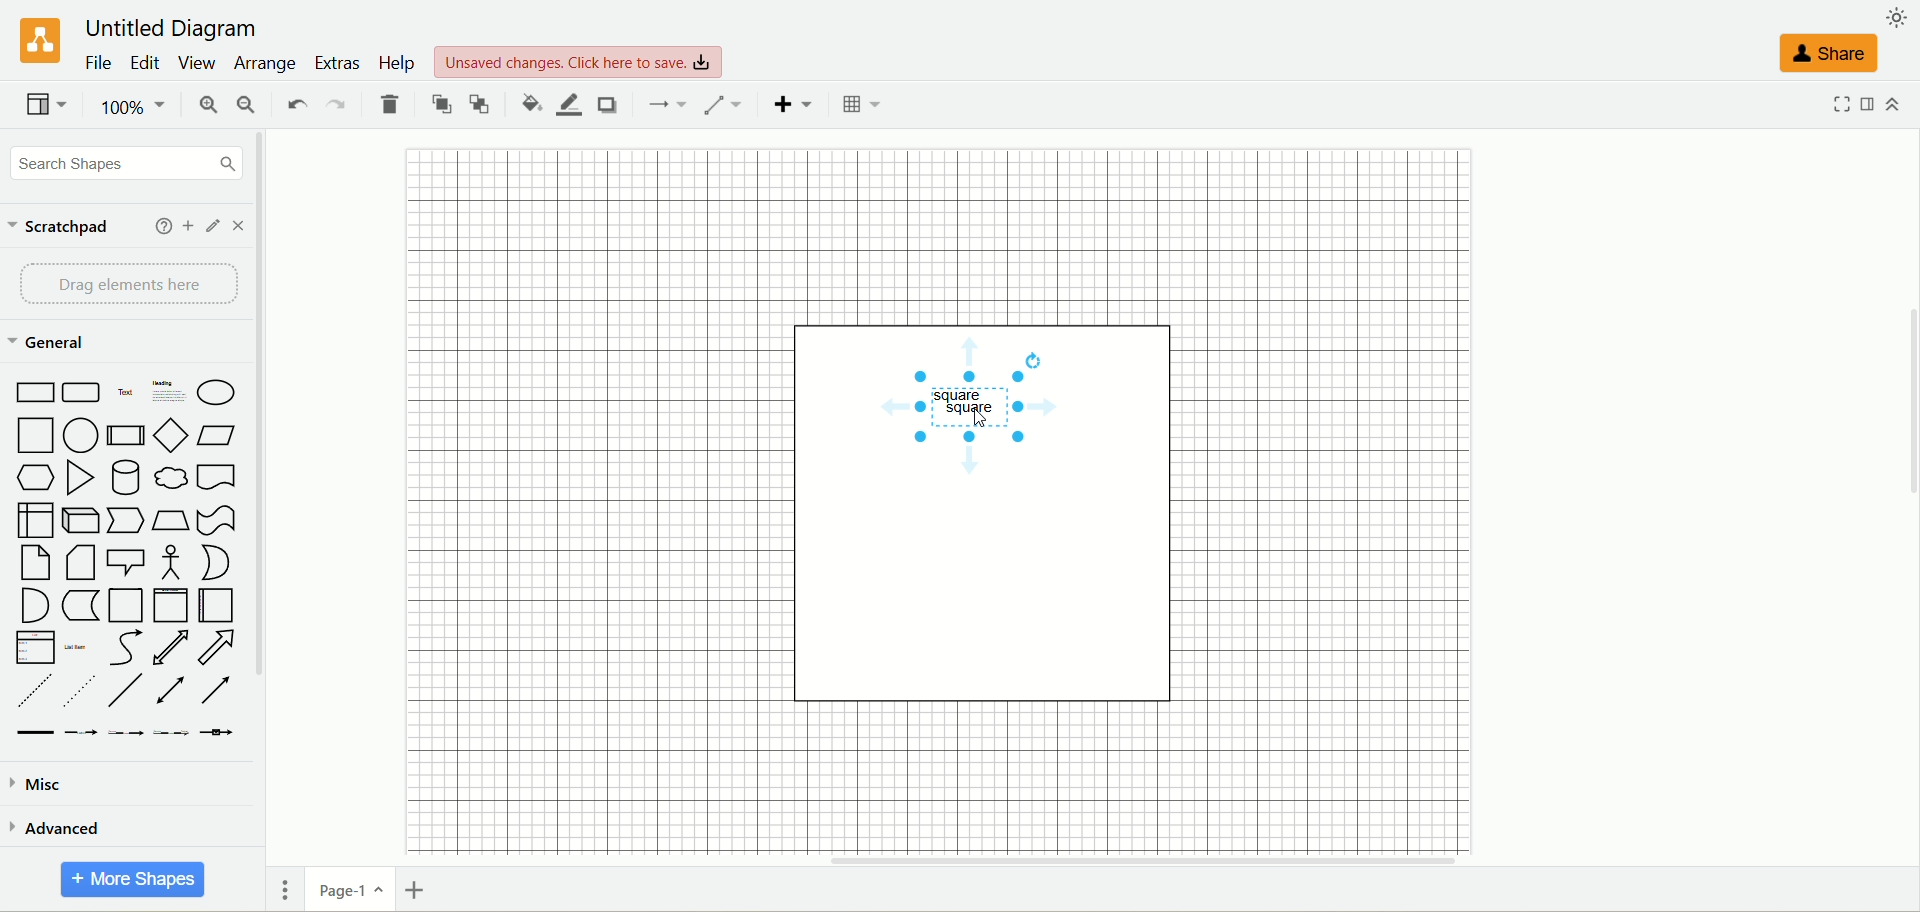  I want to click on Table, so click(861, 104).